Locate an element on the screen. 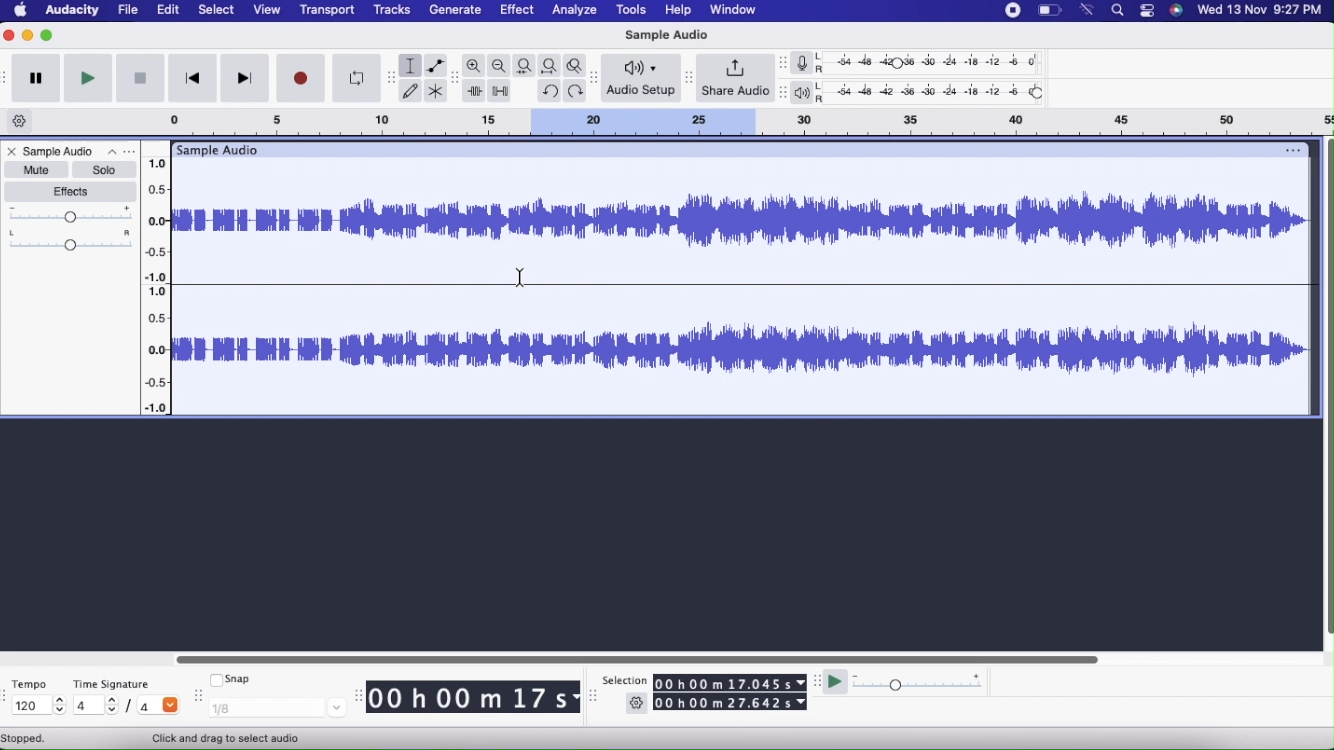 Image resolution: width=1334 pixels, height=750 pixels. 00 h 00 m 17 s is located at coordinates (468, 698).